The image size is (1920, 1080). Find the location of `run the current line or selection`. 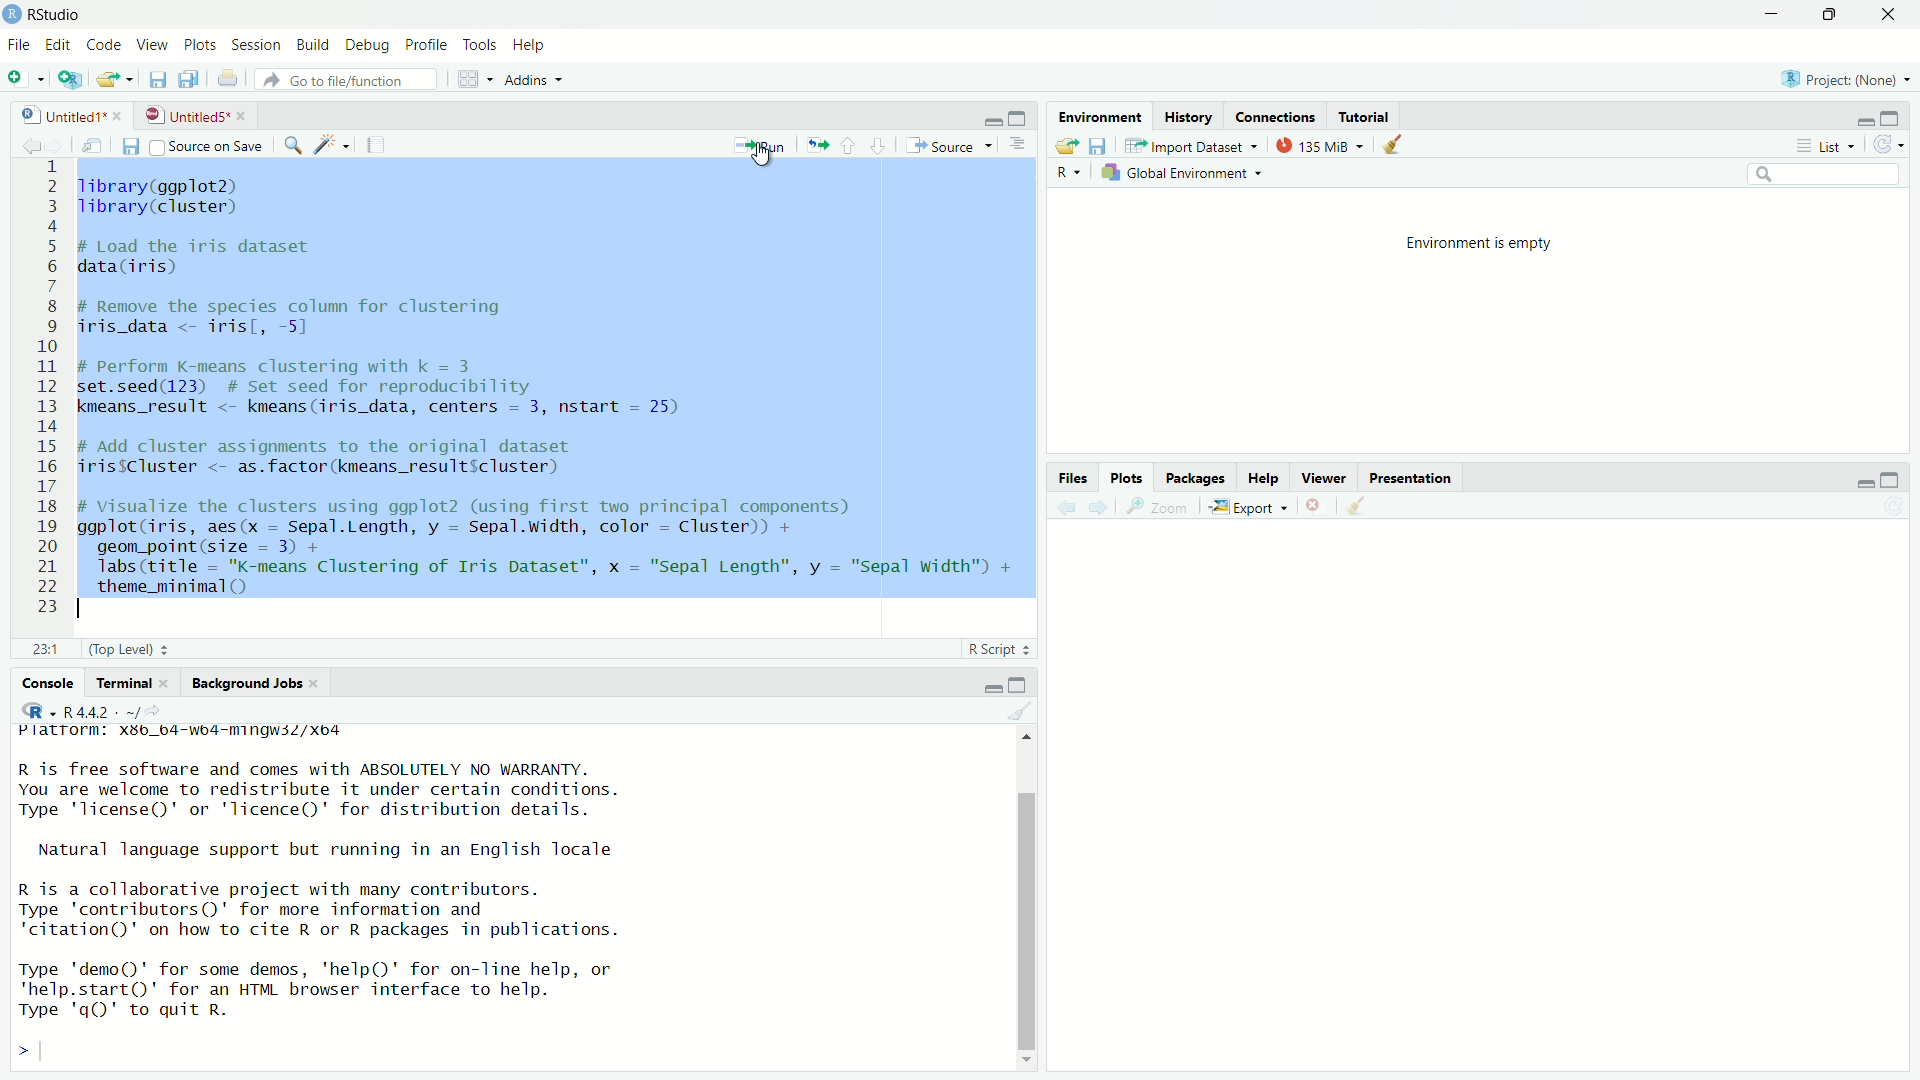

run the current line or selection is located at coordinates (758, 144).